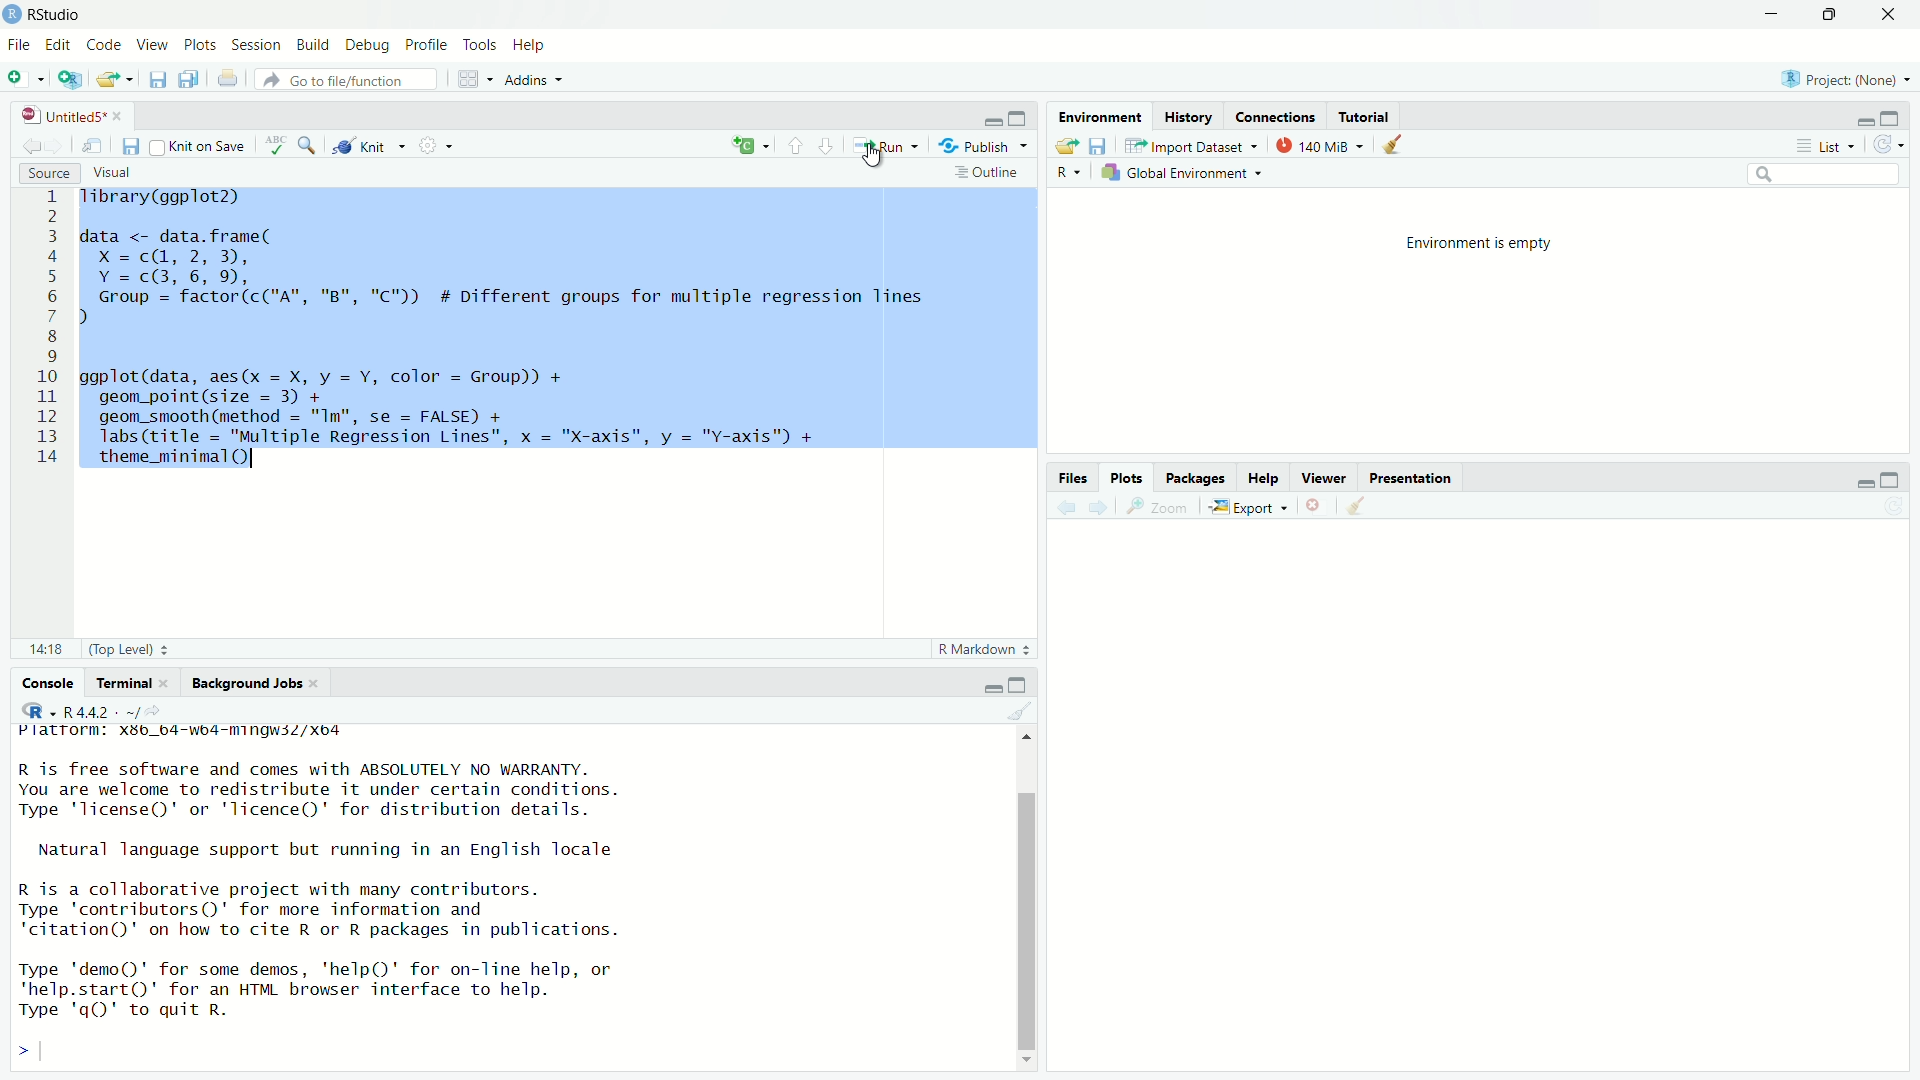 The width and height of the screenshot is (1920, 1080). I want to click on Knit, so click(371, 146).